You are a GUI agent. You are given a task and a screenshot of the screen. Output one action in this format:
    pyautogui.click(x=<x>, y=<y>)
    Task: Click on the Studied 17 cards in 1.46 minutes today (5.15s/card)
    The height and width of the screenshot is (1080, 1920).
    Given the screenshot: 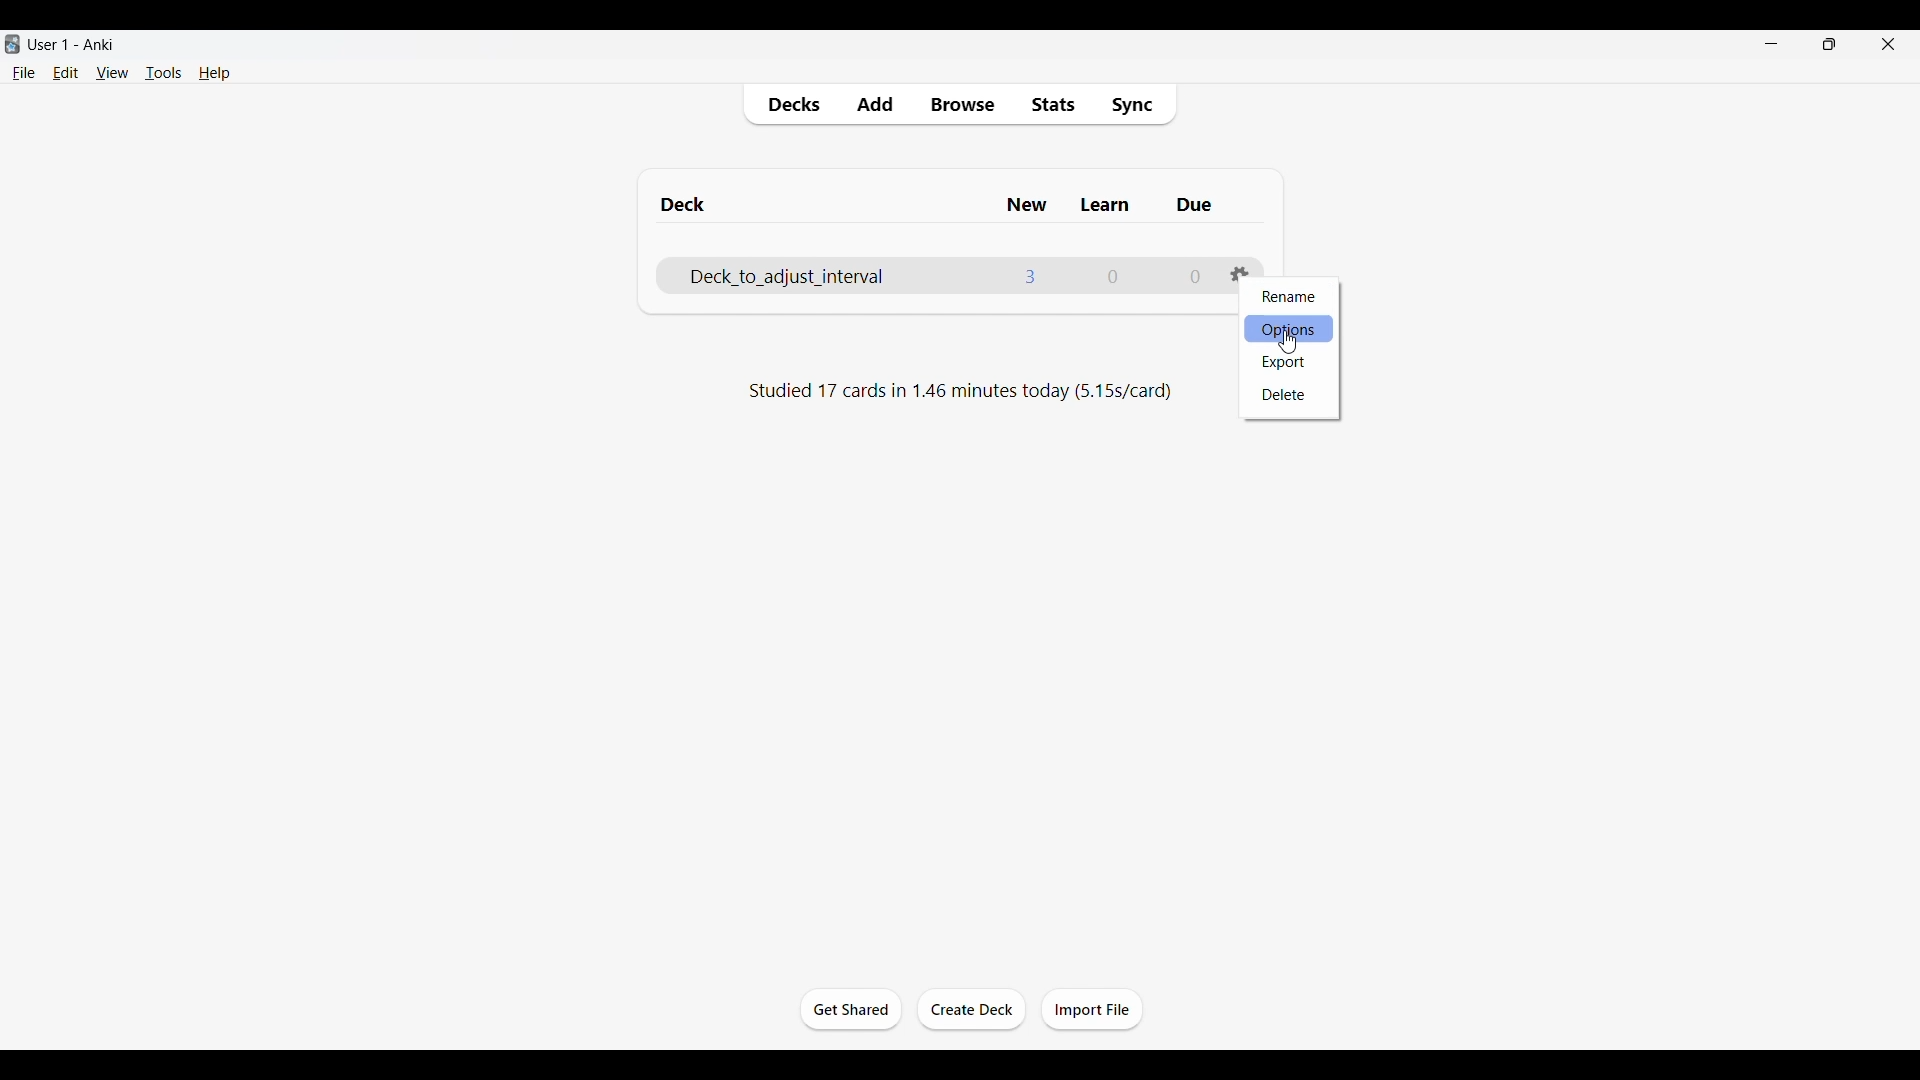 What is the action you would take?
    pyautogui.click(x=964, y=390)
    